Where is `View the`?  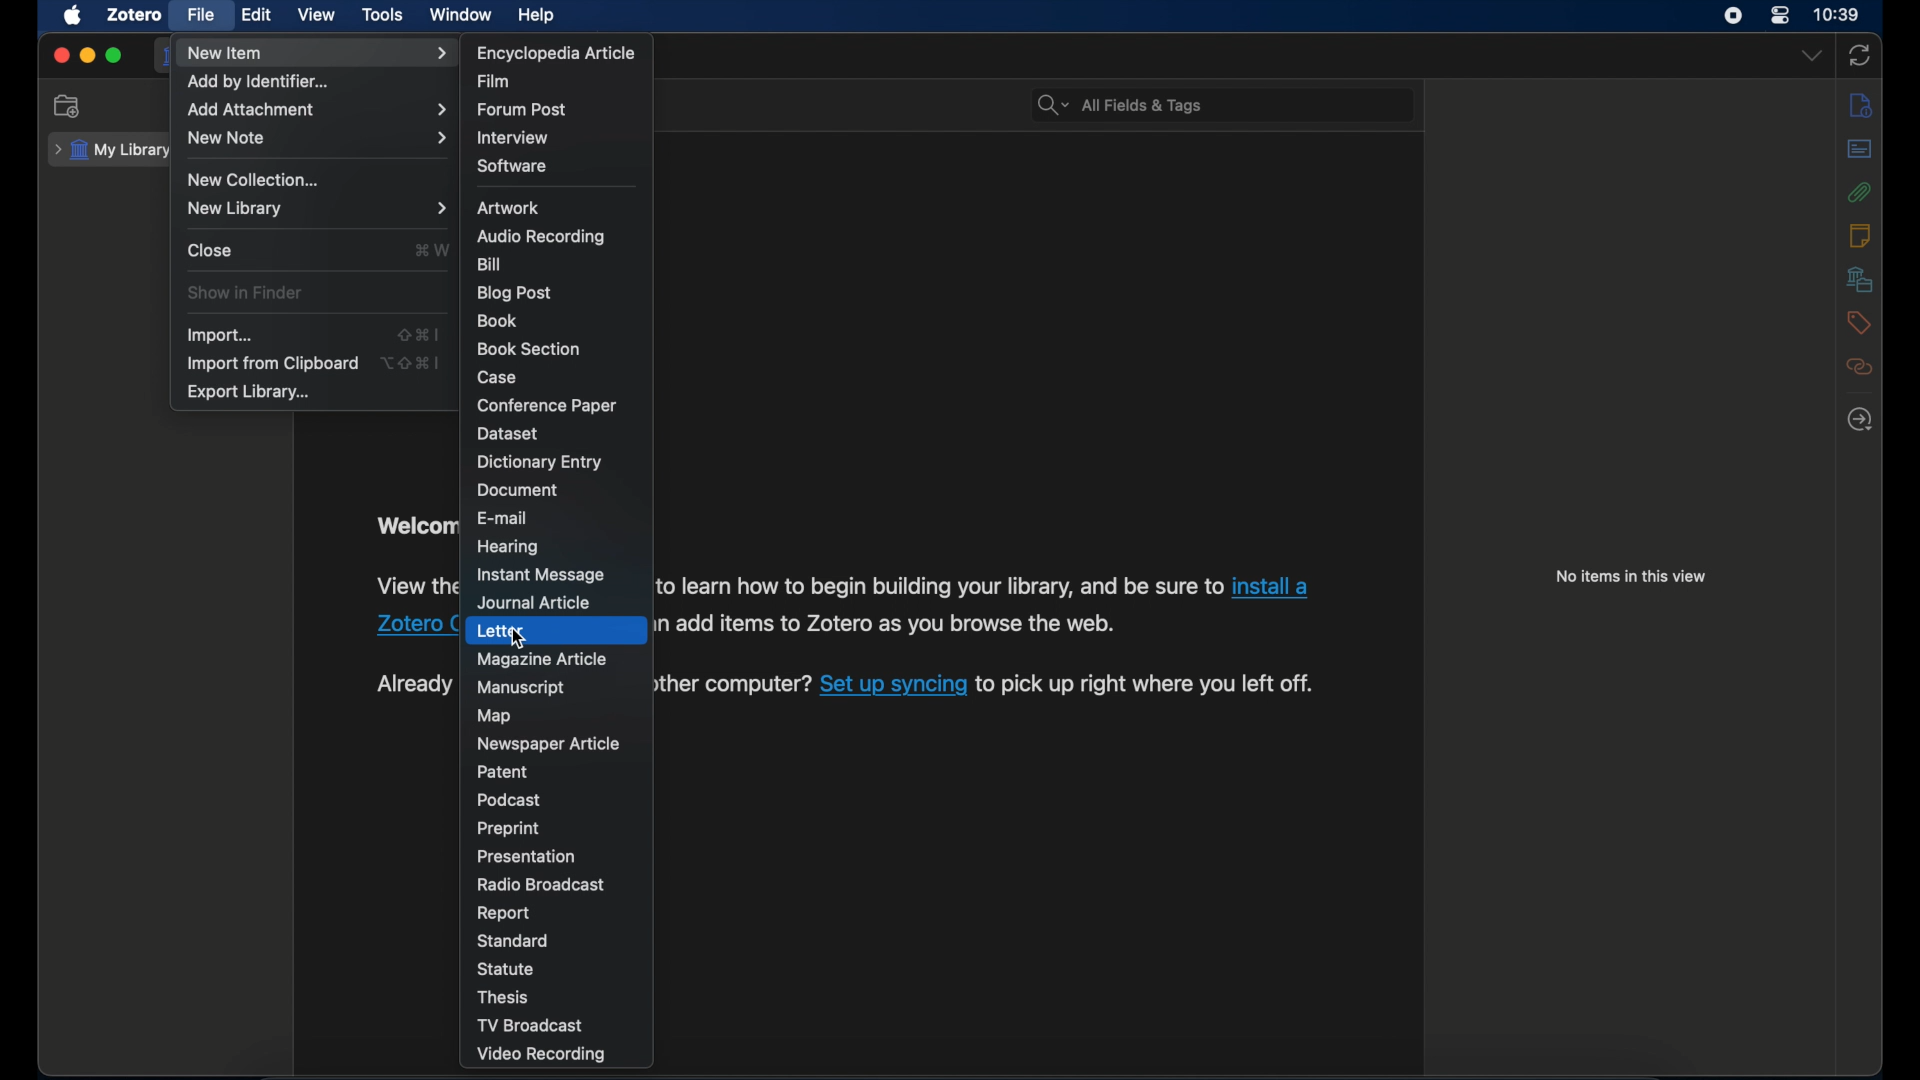
View the is located at coordinates (413, 584).